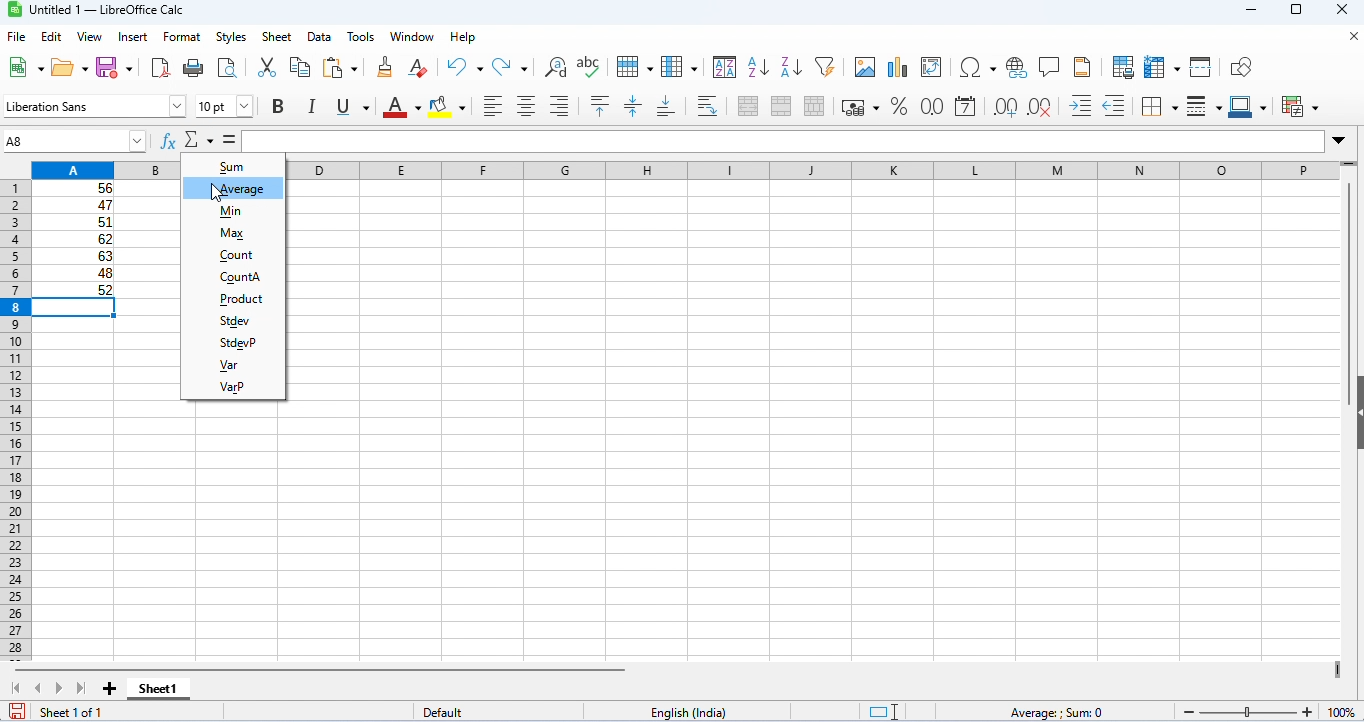  Describe the element at coordinates (1341, 671) in the screenshot. I see `drag to view next columns` at that location.